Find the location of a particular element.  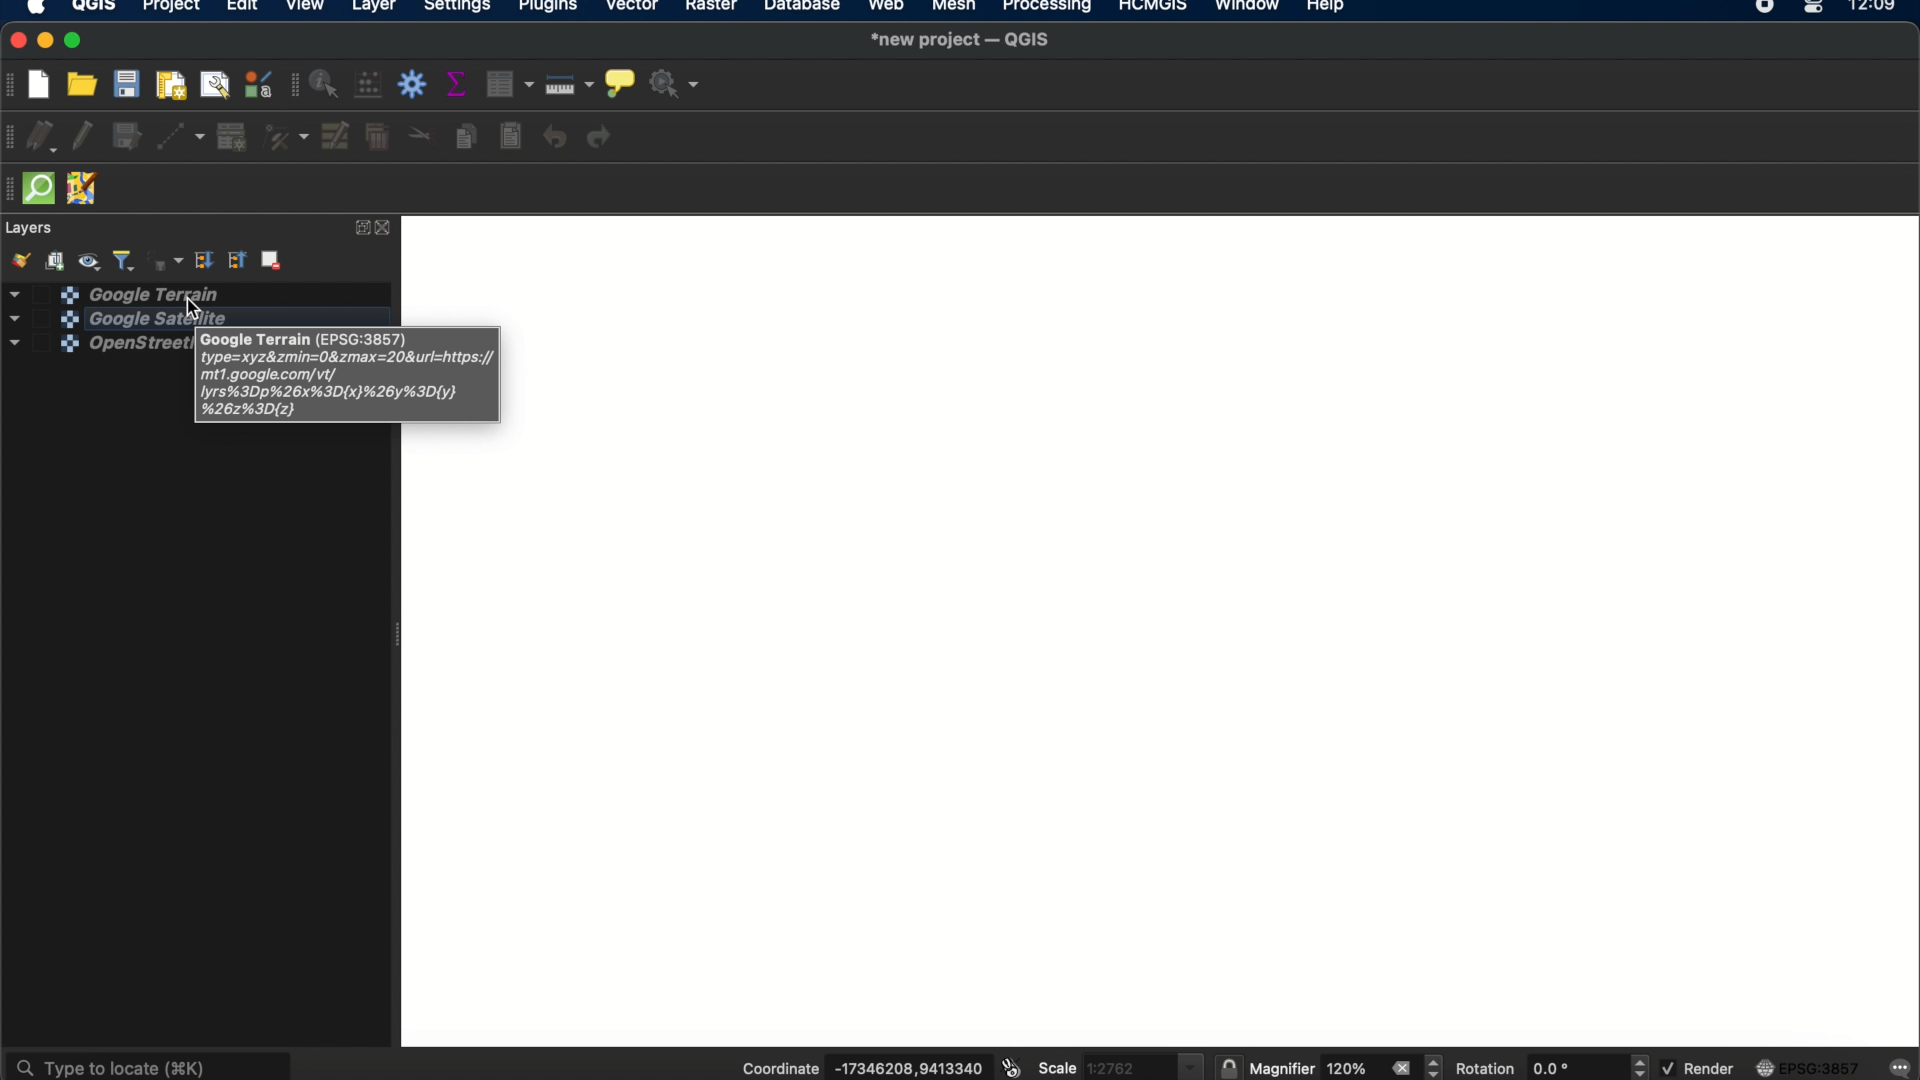

expand is located at coordinates (359, 228).